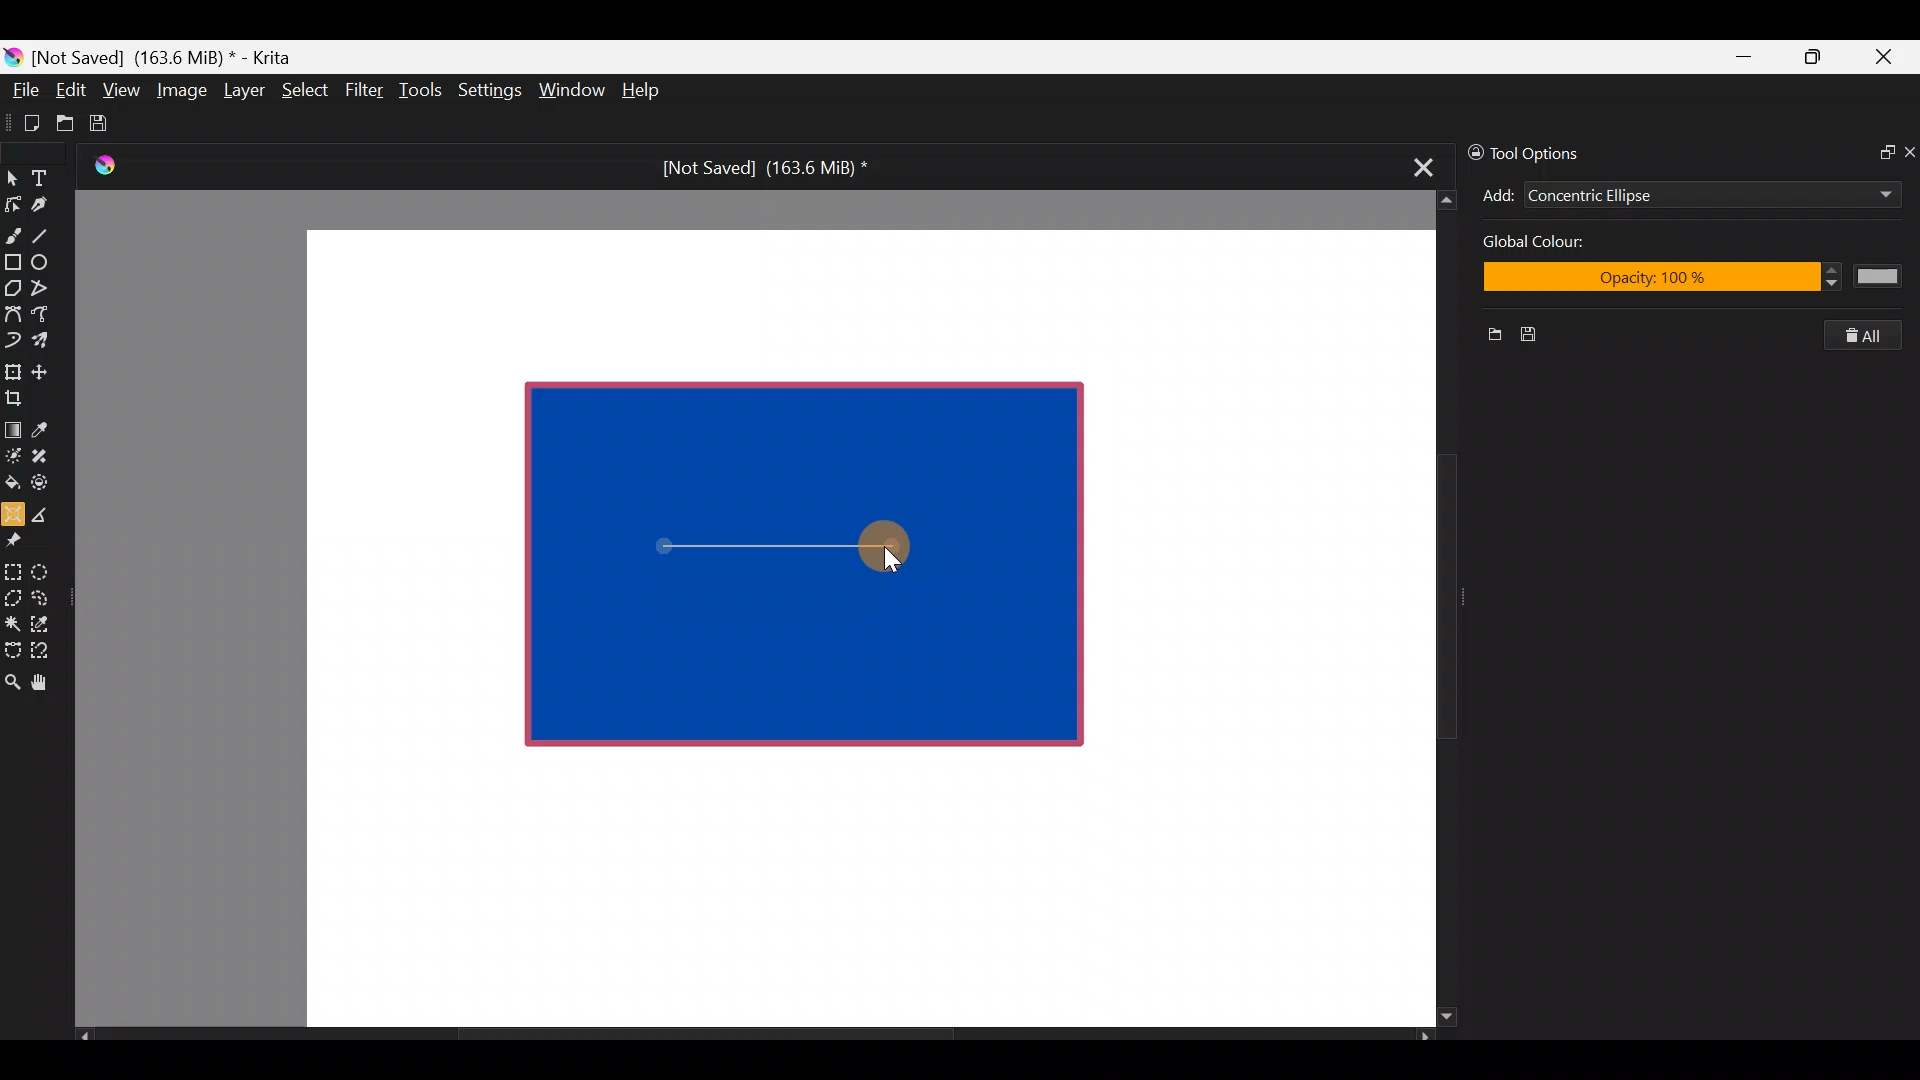 Image resolution: width=1920 pixels, height=1080 pixels. I want to click on Draw a gradient, so click(12, 424).